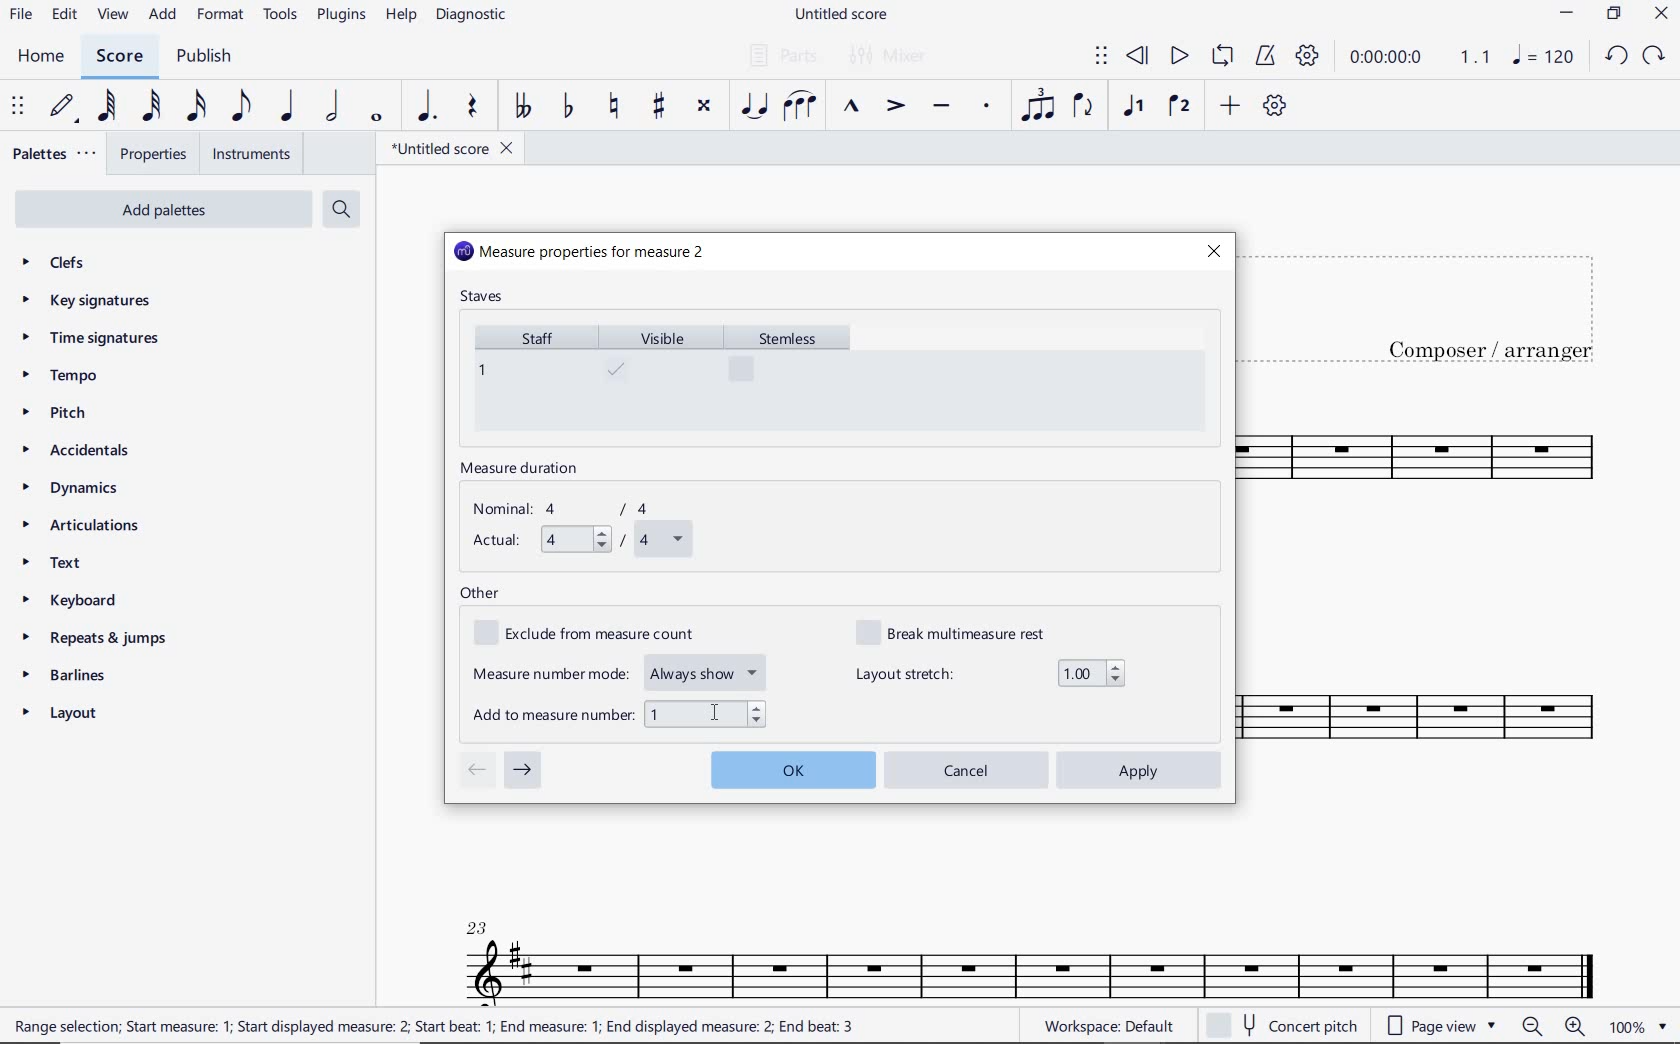 This screenshot has width=1680, height=1044. I want to click on TIE, so click(754, 105).